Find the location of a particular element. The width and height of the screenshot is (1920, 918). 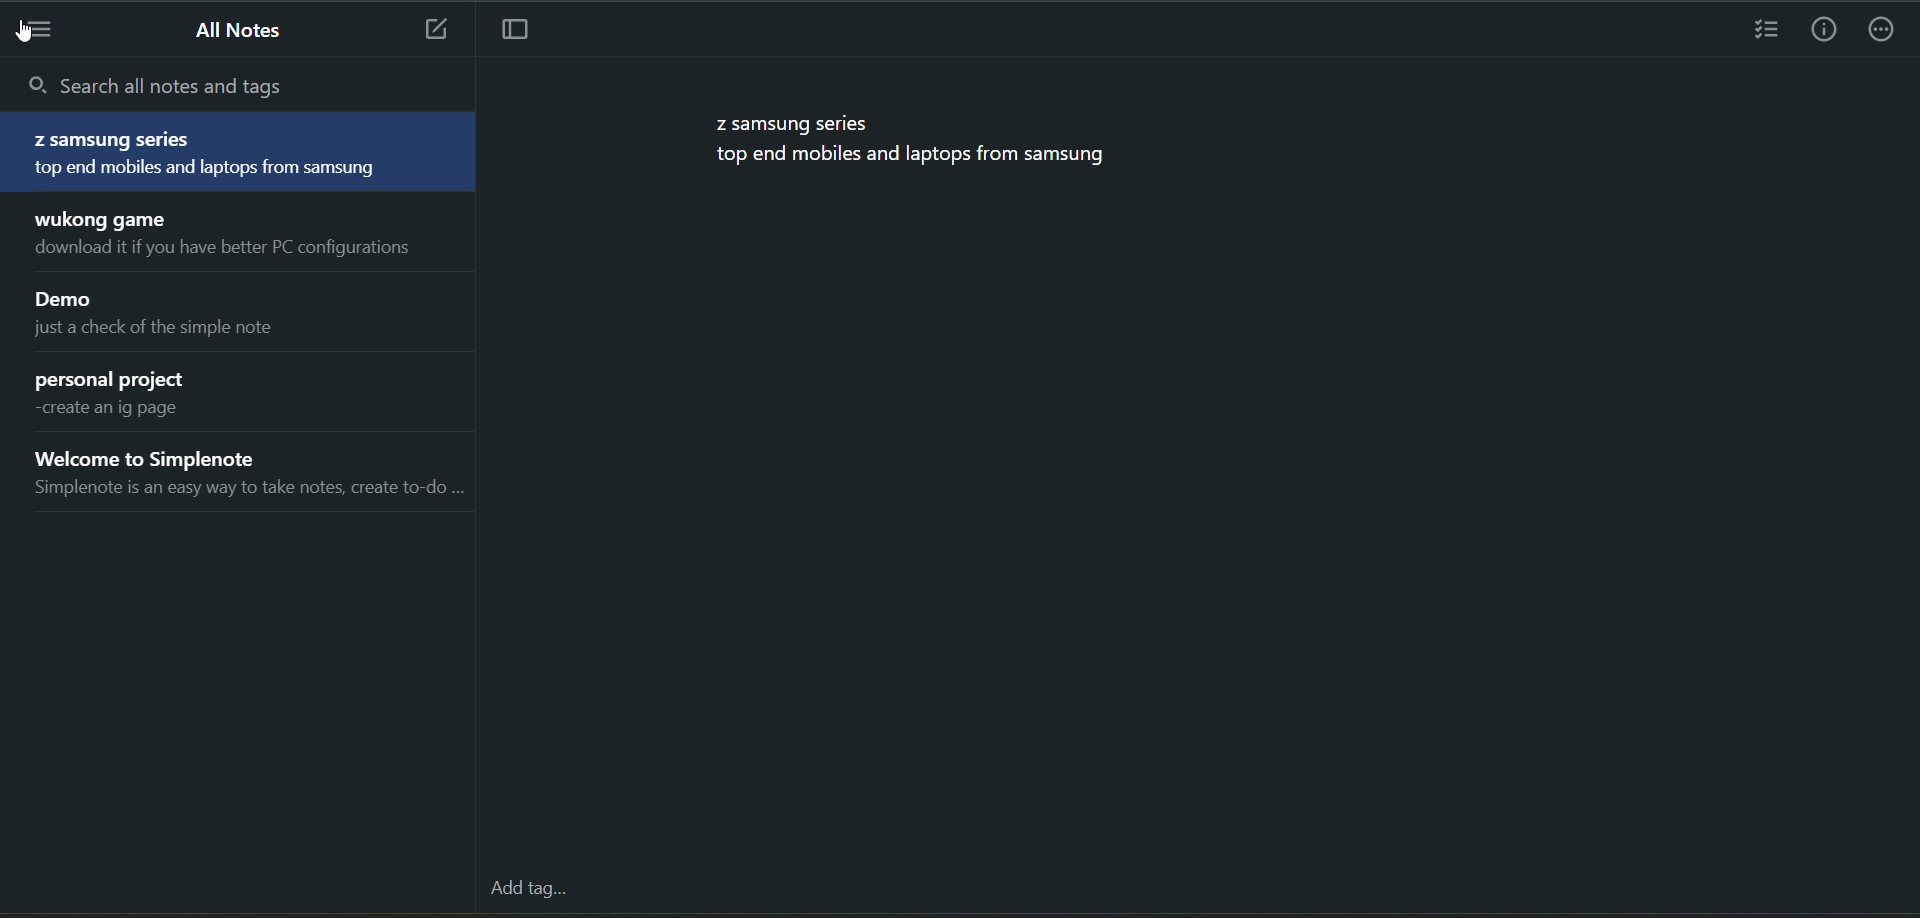

Welcome to Simplenote
Simplenote is an easy way to take notes, create to-do ... is located at coordinates (245, 477).